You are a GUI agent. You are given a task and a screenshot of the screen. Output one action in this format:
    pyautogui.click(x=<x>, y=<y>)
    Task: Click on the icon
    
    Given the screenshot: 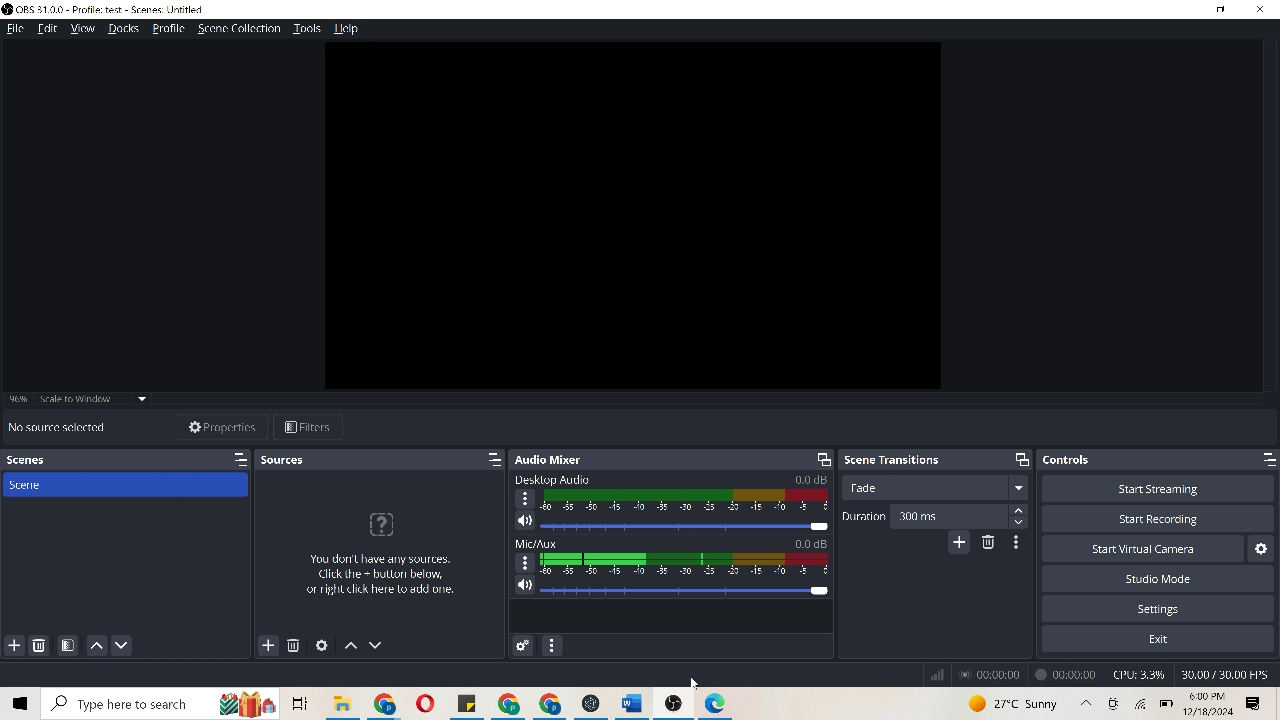 What is the action you would take?
    pyautogui.click(x=1114, y=702)
    